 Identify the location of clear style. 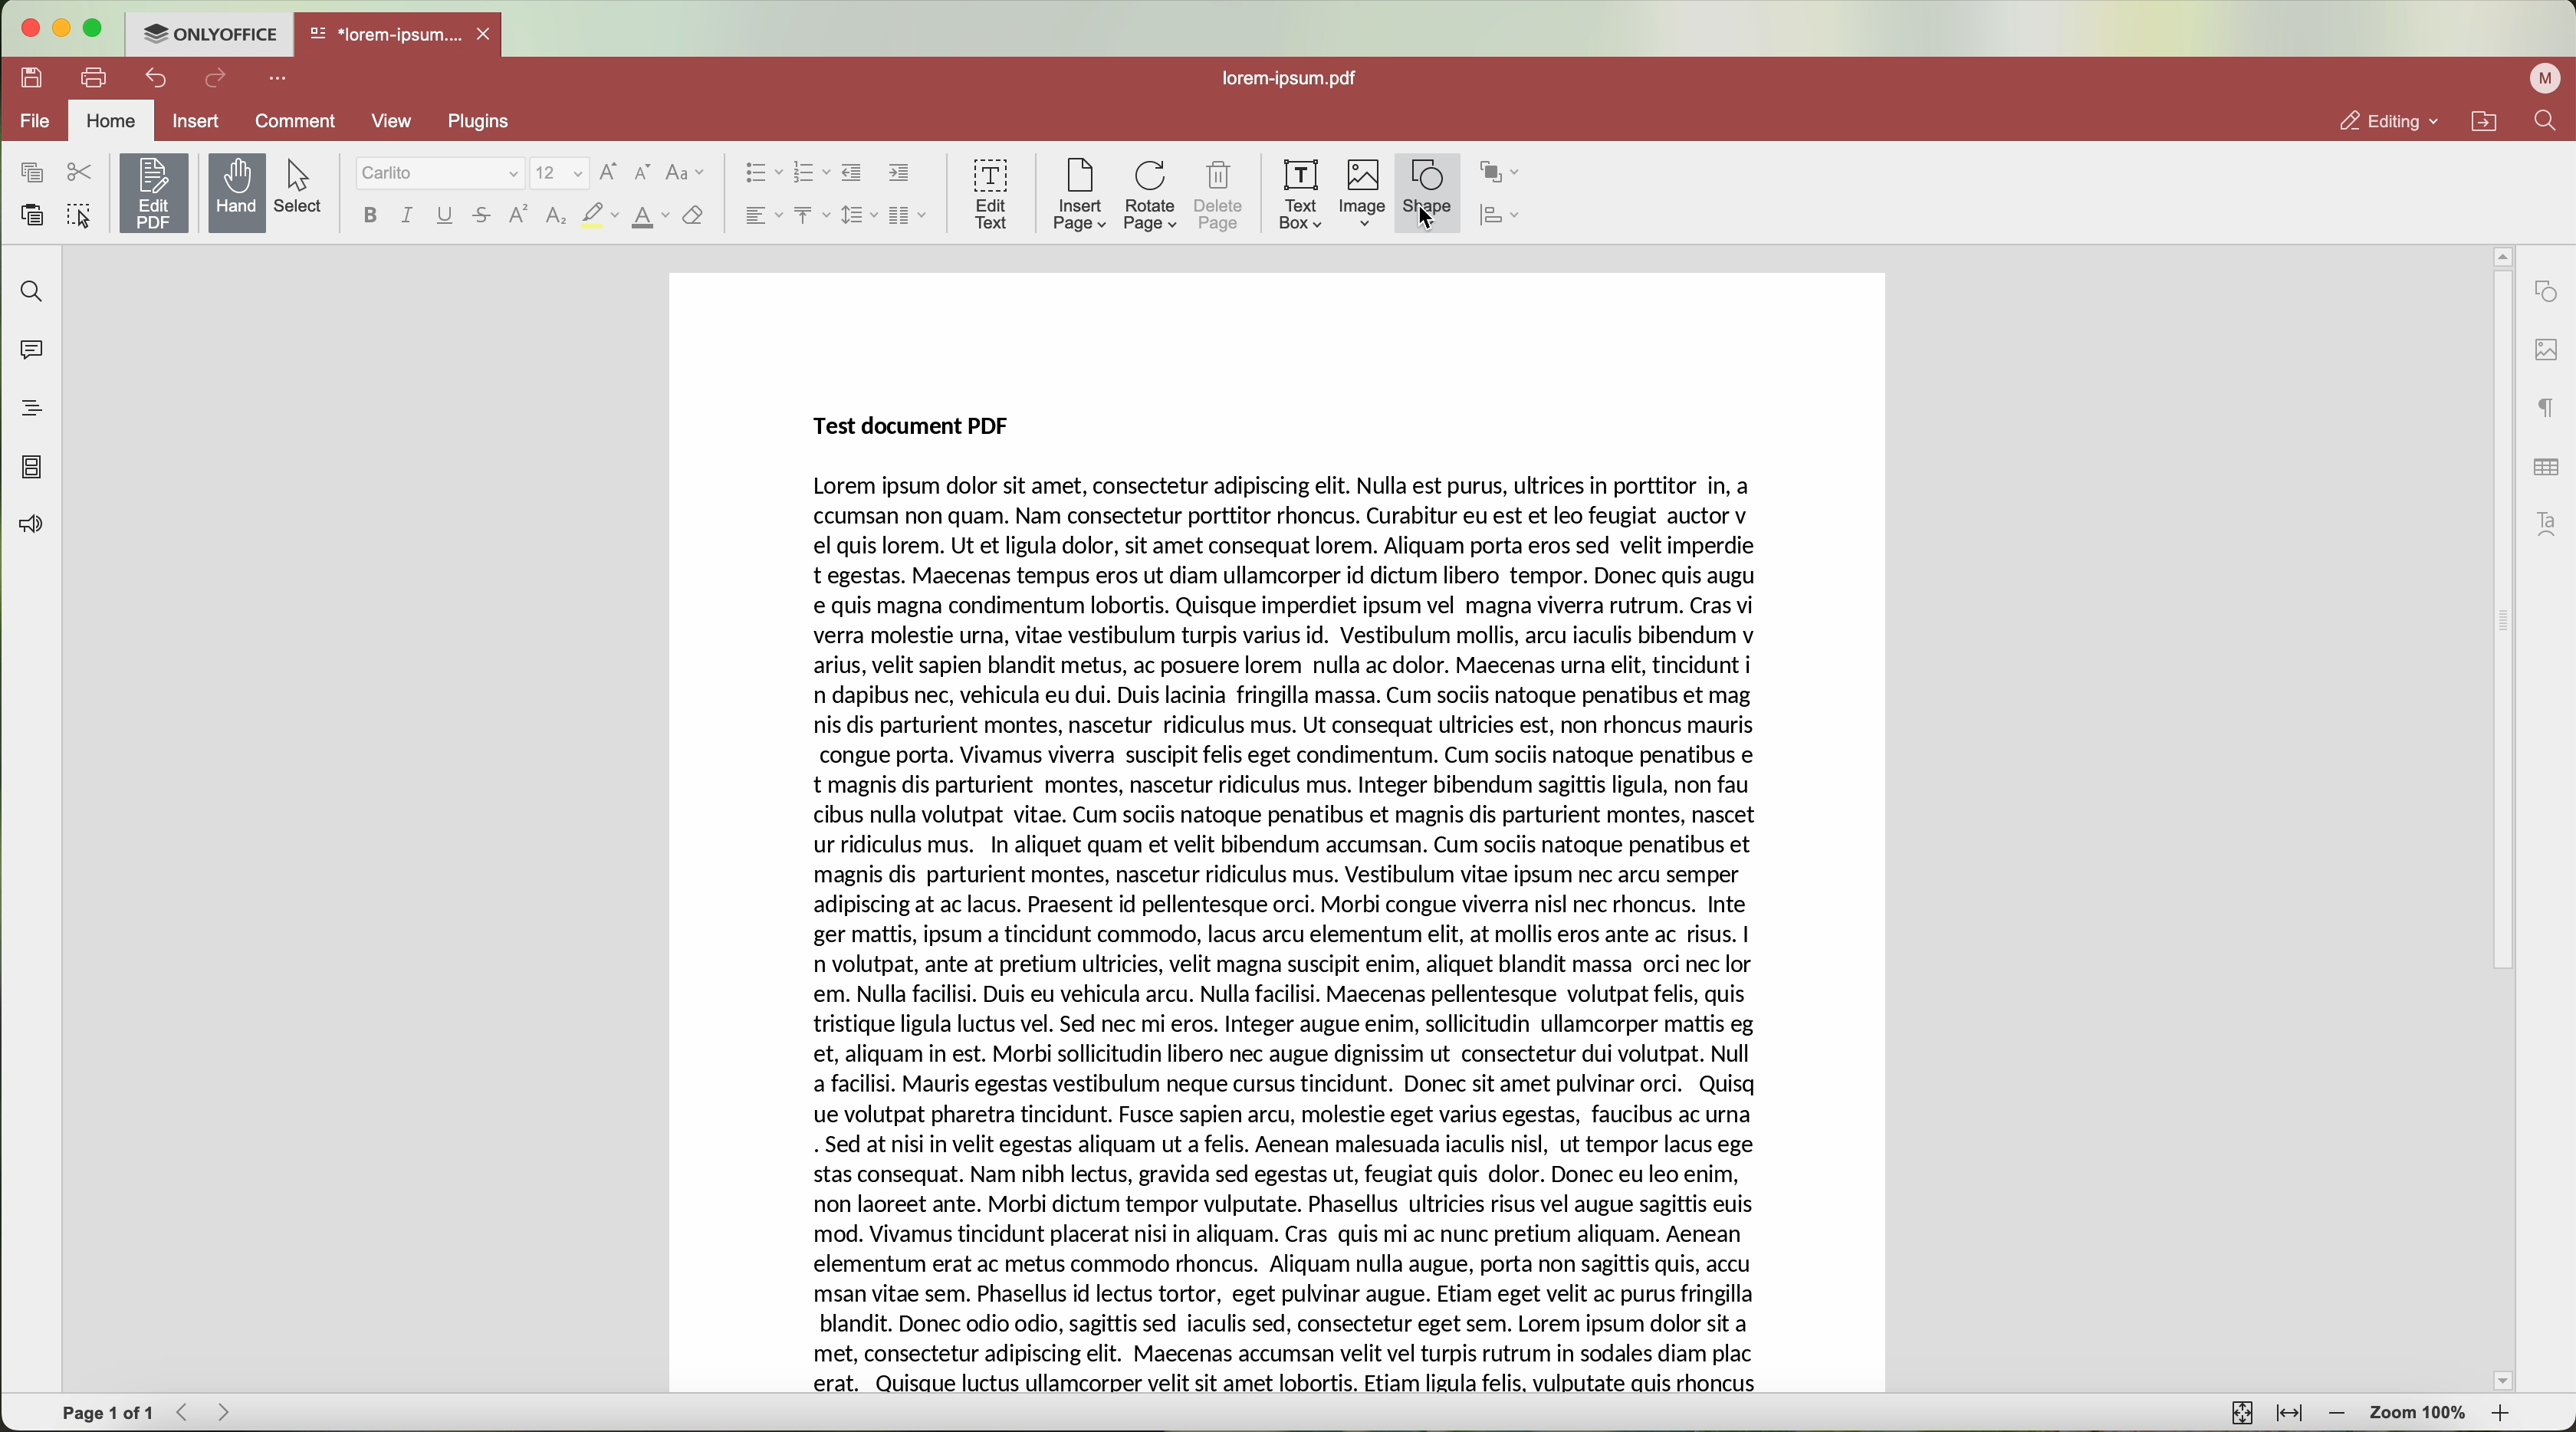
(692, 216).